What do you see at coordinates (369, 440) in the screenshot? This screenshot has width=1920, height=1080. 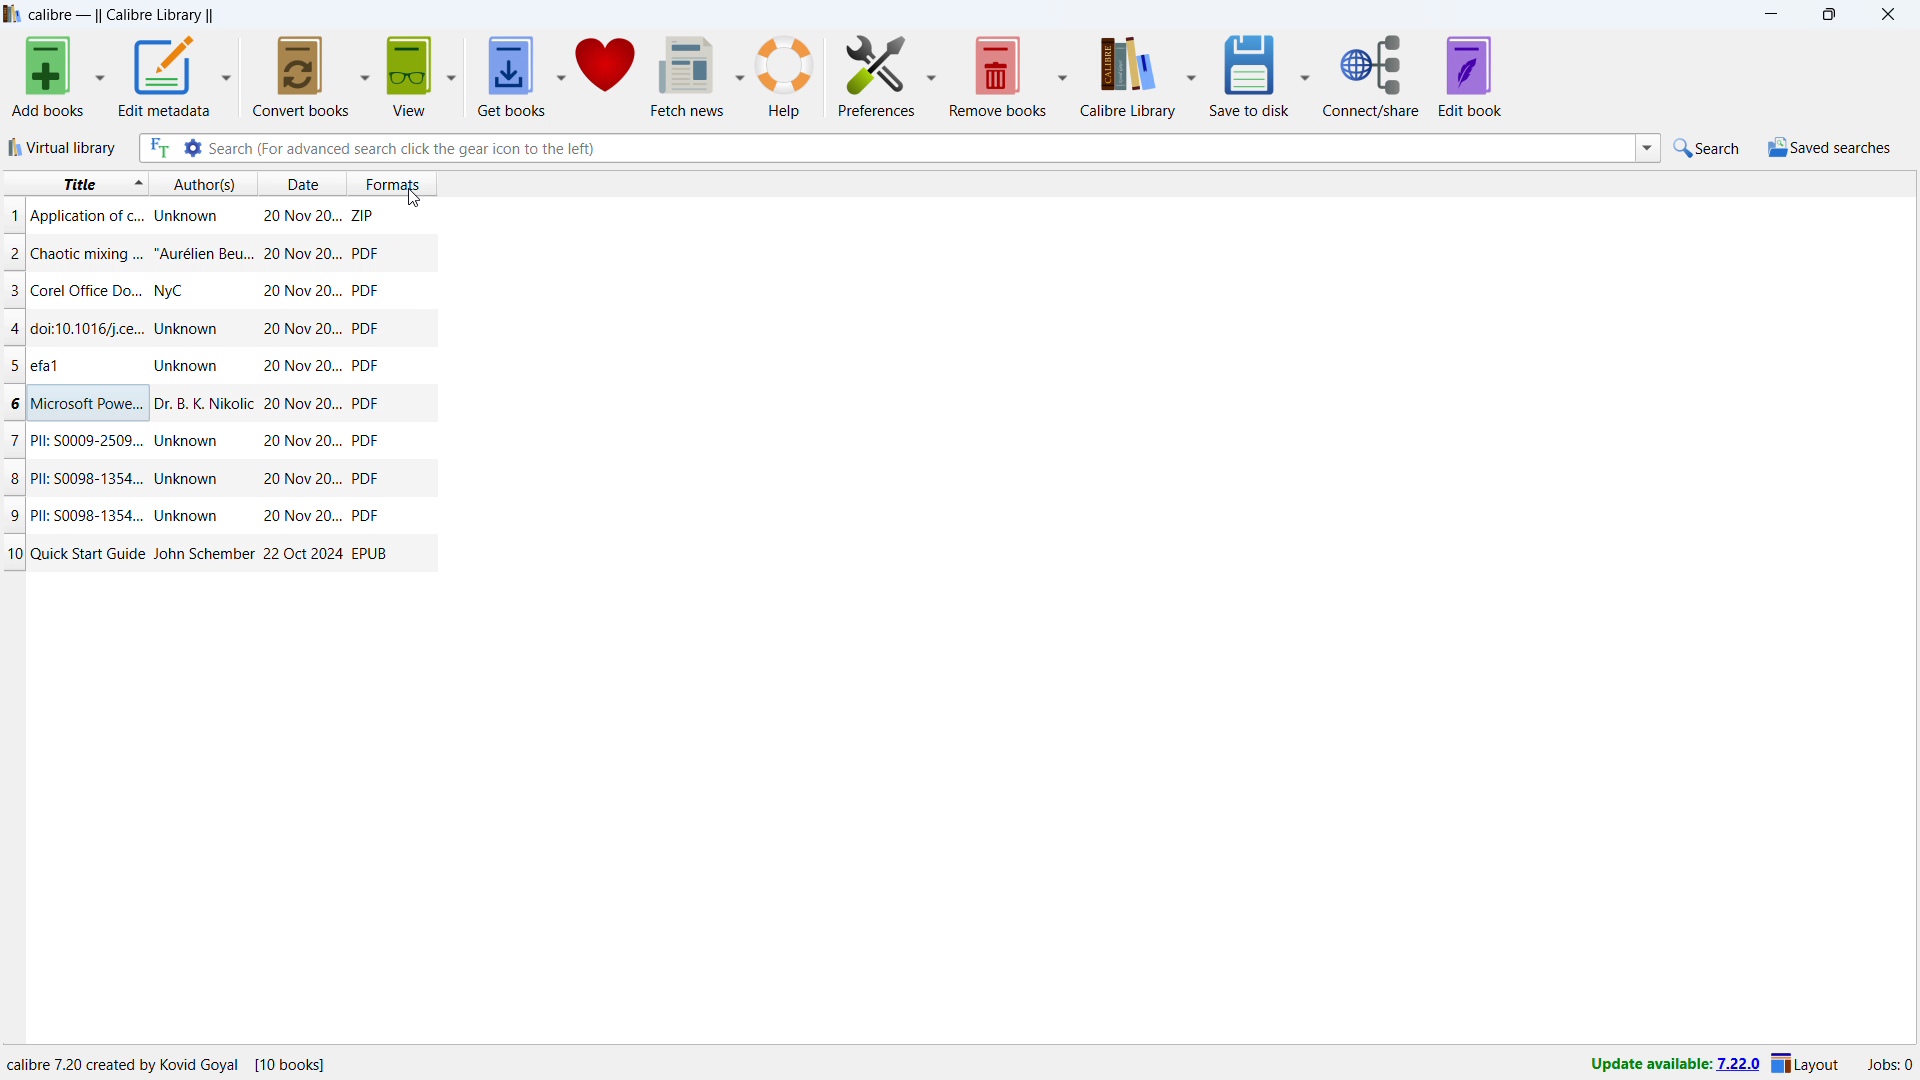 I see `PDF` at bounding box center [369, 440].